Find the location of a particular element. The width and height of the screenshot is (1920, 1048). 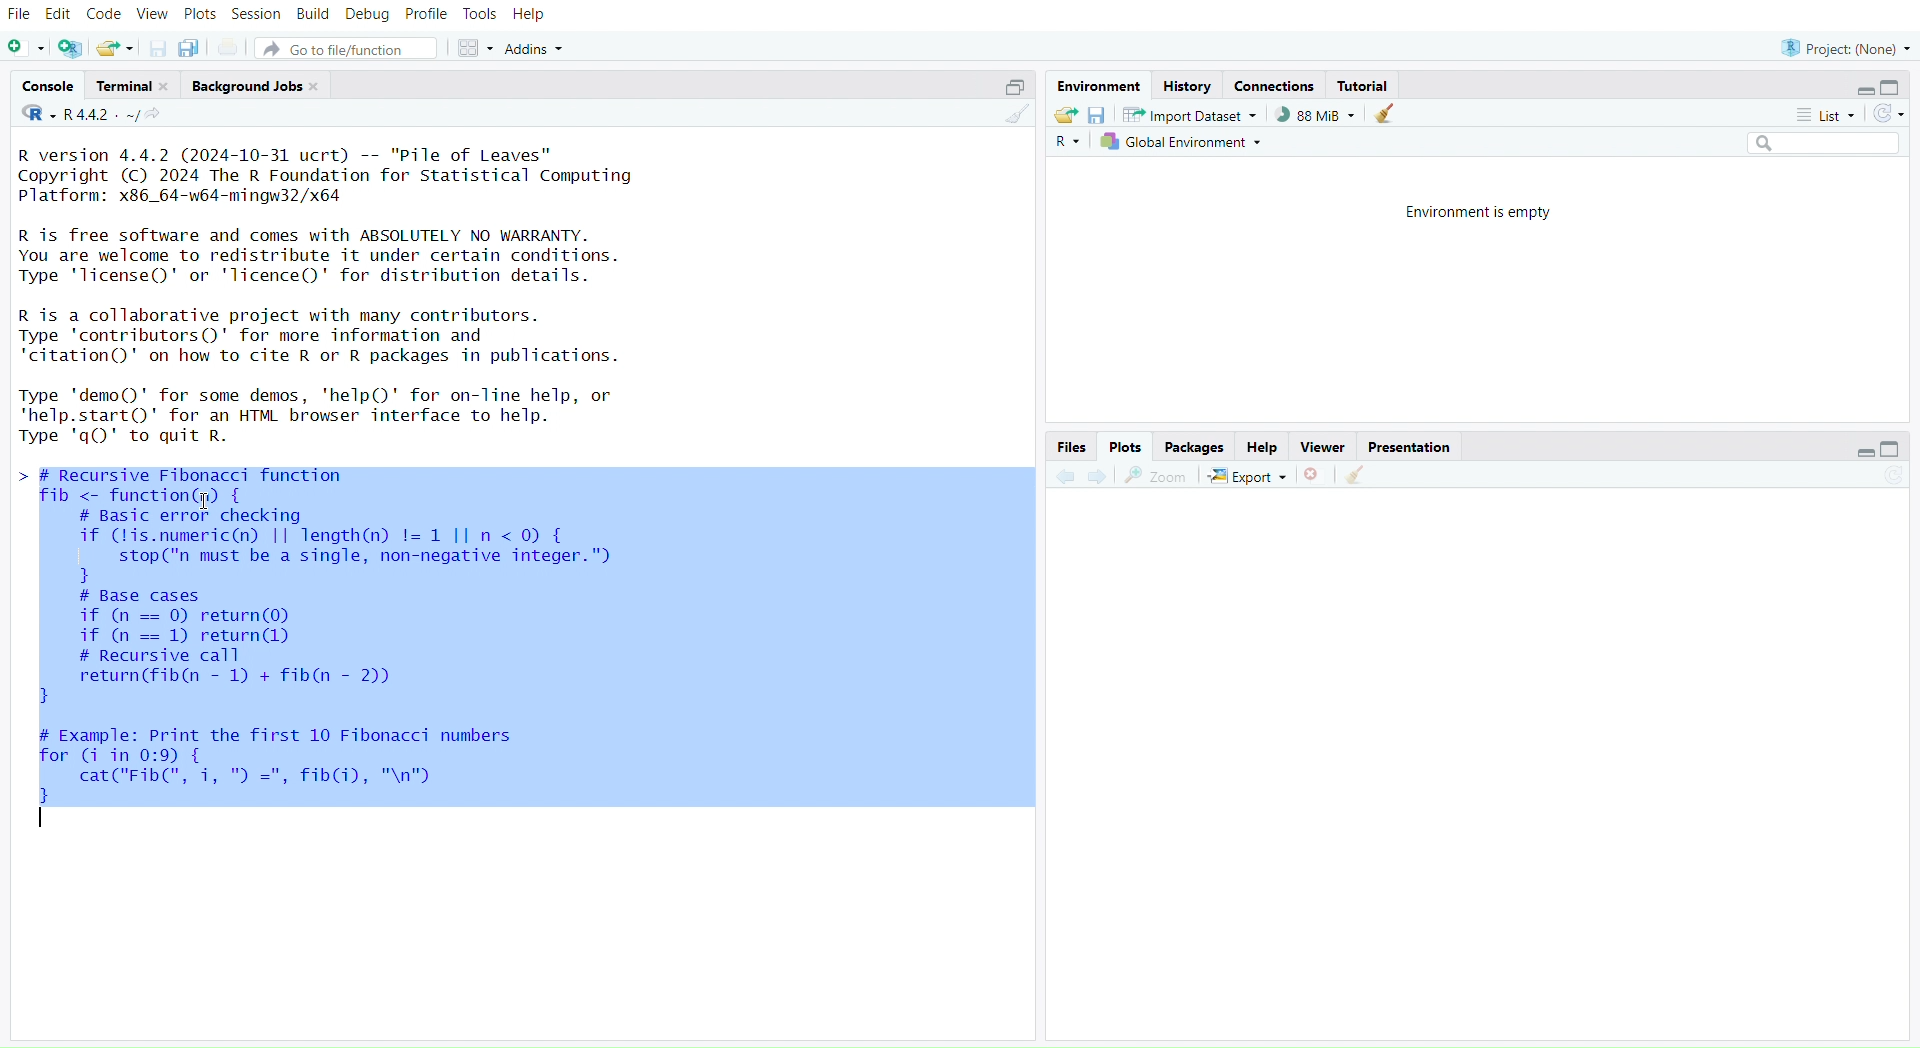

list is located at coordinates (1819, 118).